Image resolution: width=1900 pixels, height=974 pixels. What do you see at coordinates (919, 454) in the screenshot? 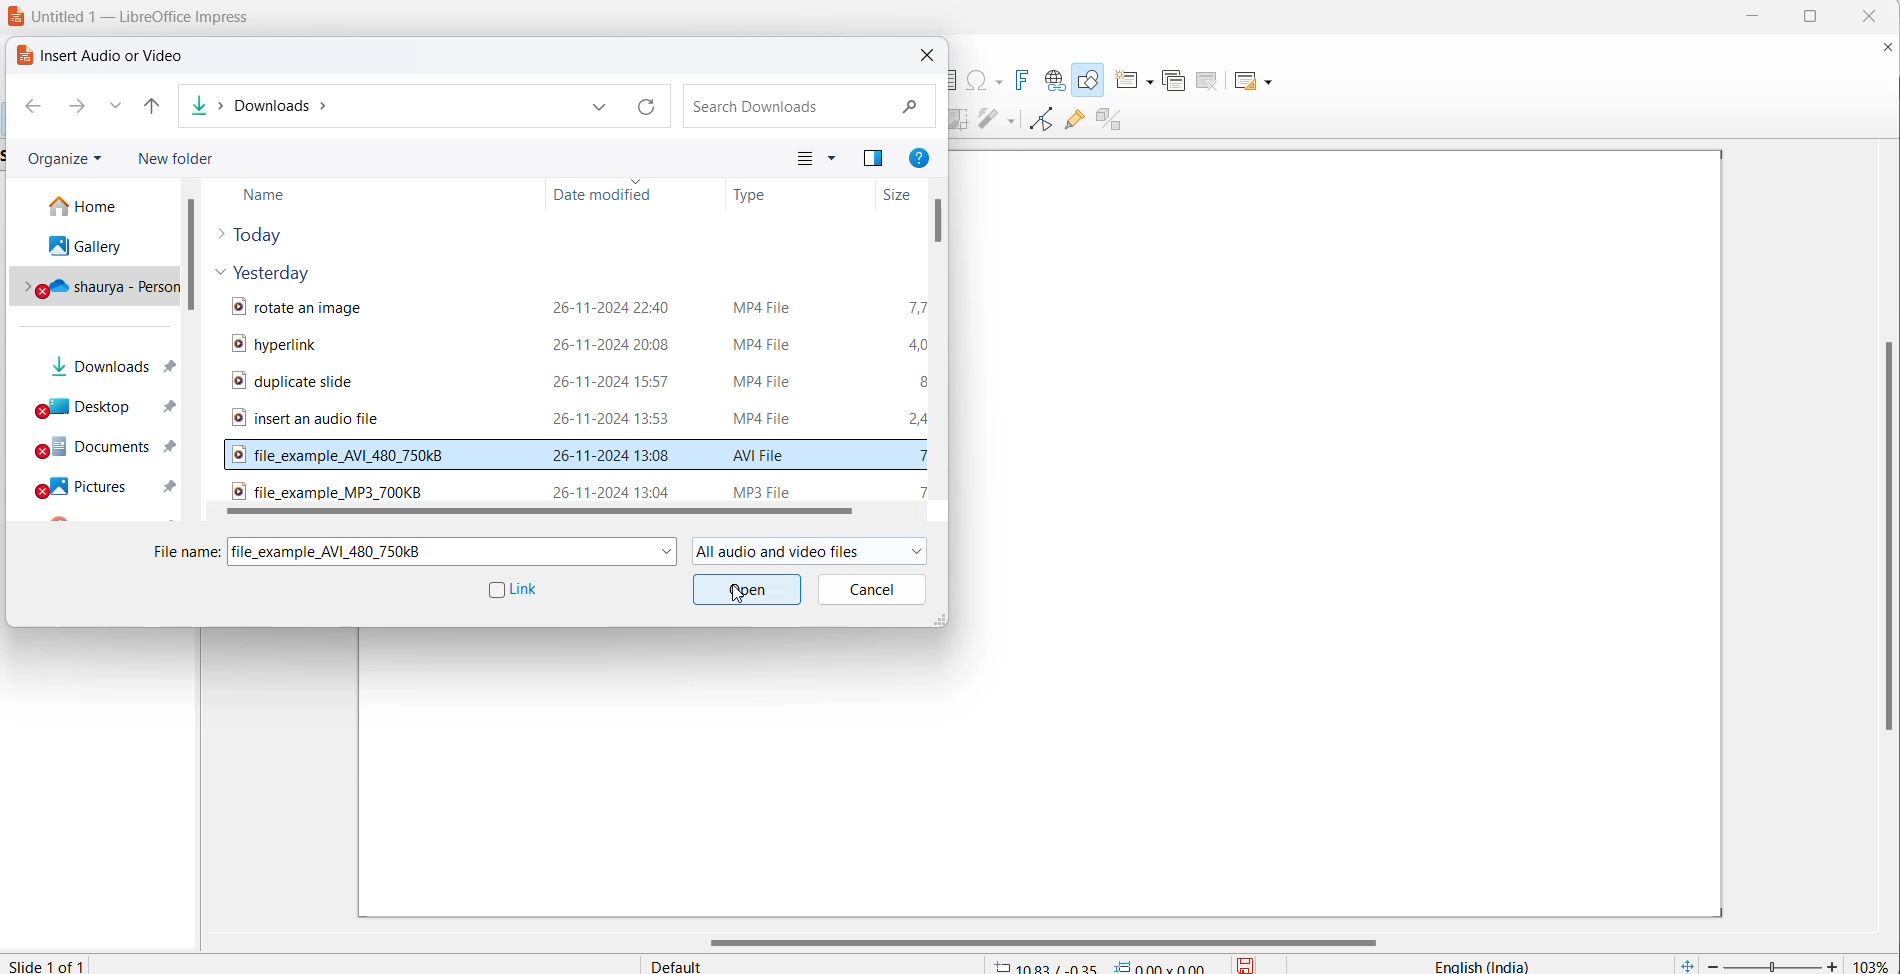
I see `selected video file size` at bounding box center [919, 454].